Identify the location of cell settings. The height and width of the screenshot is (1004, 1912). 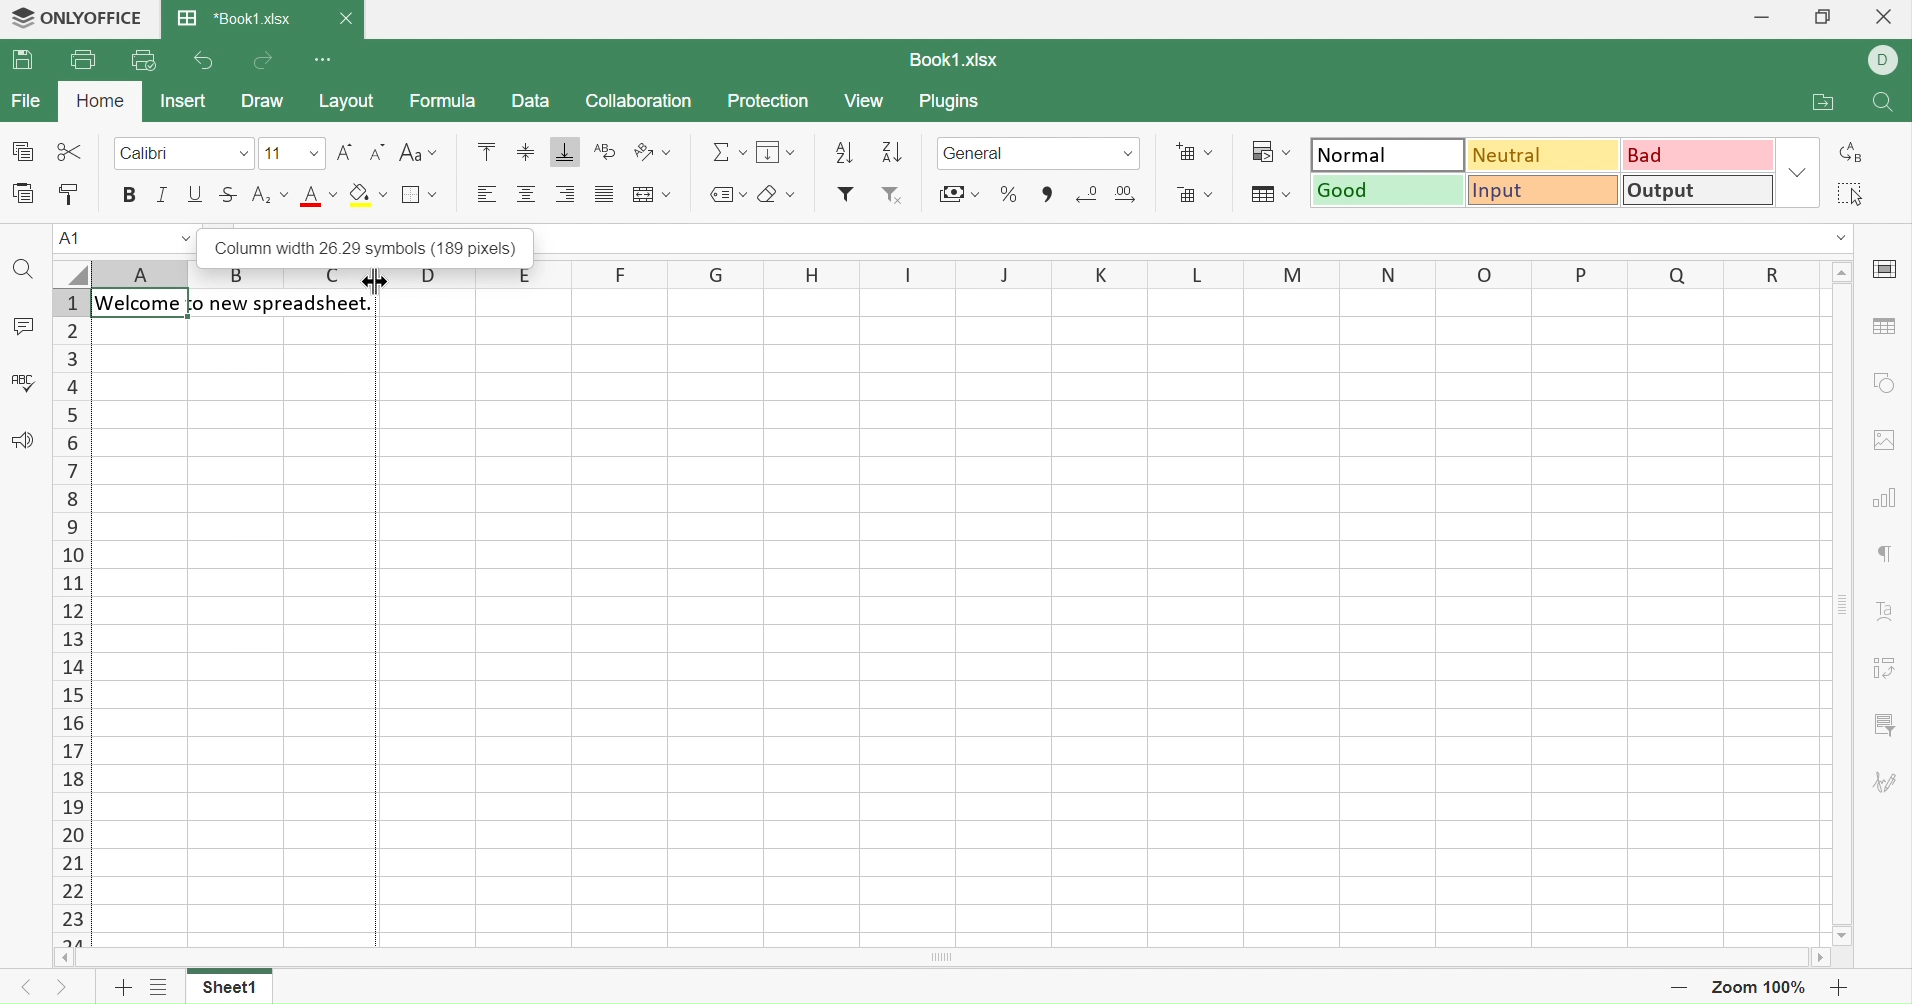
(1890, 270).